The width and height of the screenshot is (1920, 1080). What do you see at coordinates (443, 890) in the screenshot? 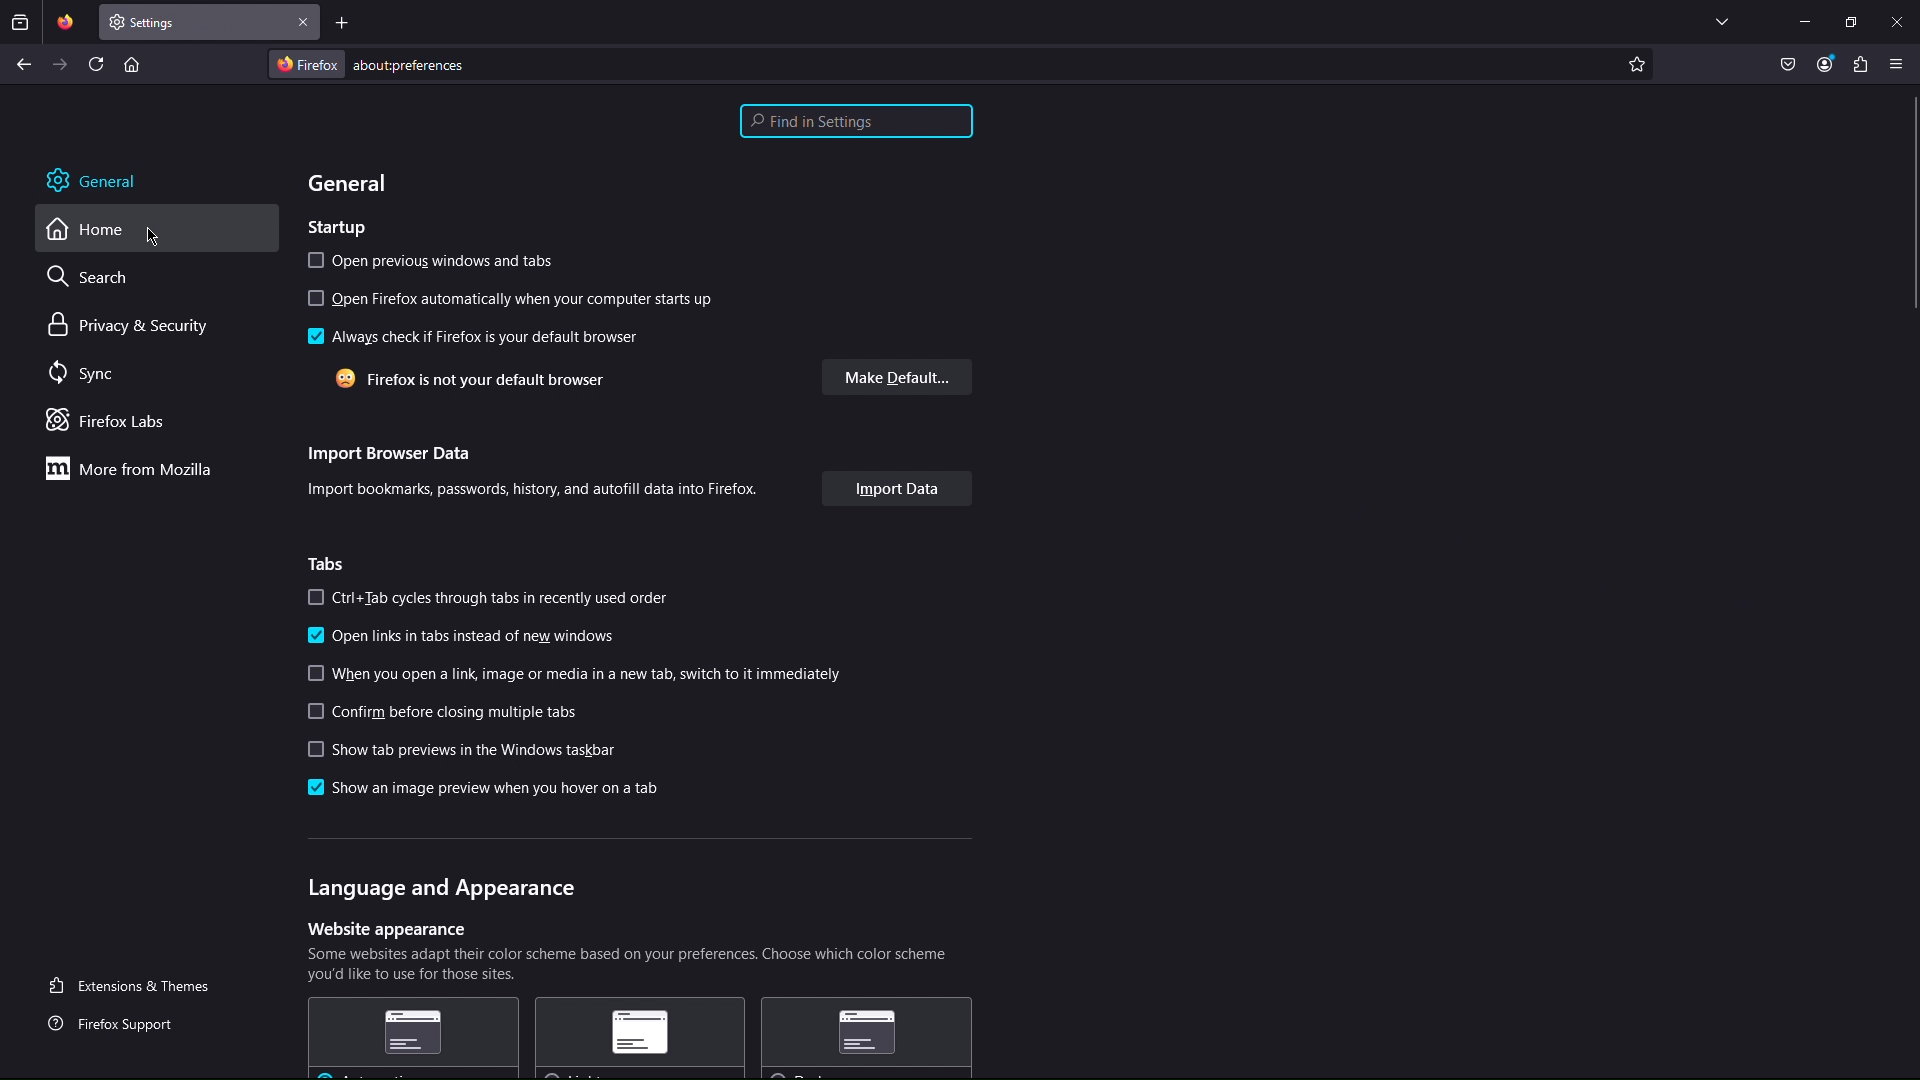
I see `Language and Appearance` at bounding box center [443, 890].